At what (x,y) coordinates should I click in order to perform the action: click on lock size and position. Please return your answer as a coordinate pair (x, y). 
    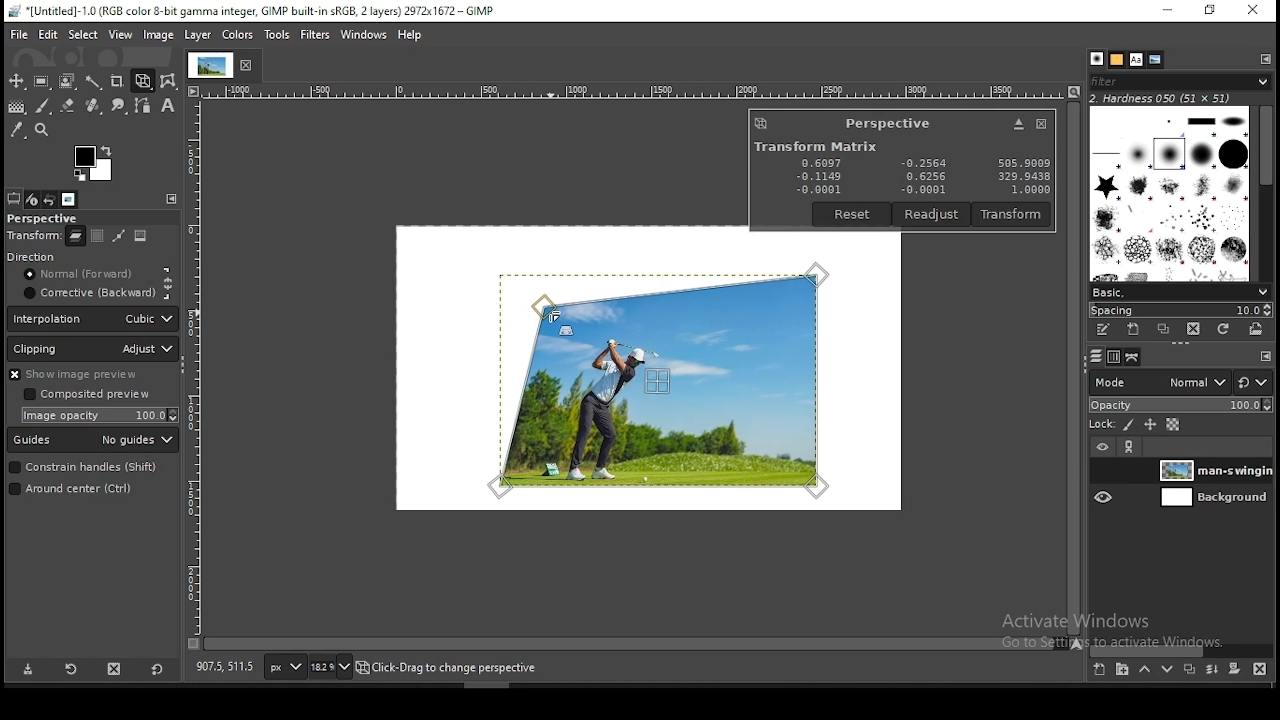
    Looking at the image, I should click on (1148, 425).